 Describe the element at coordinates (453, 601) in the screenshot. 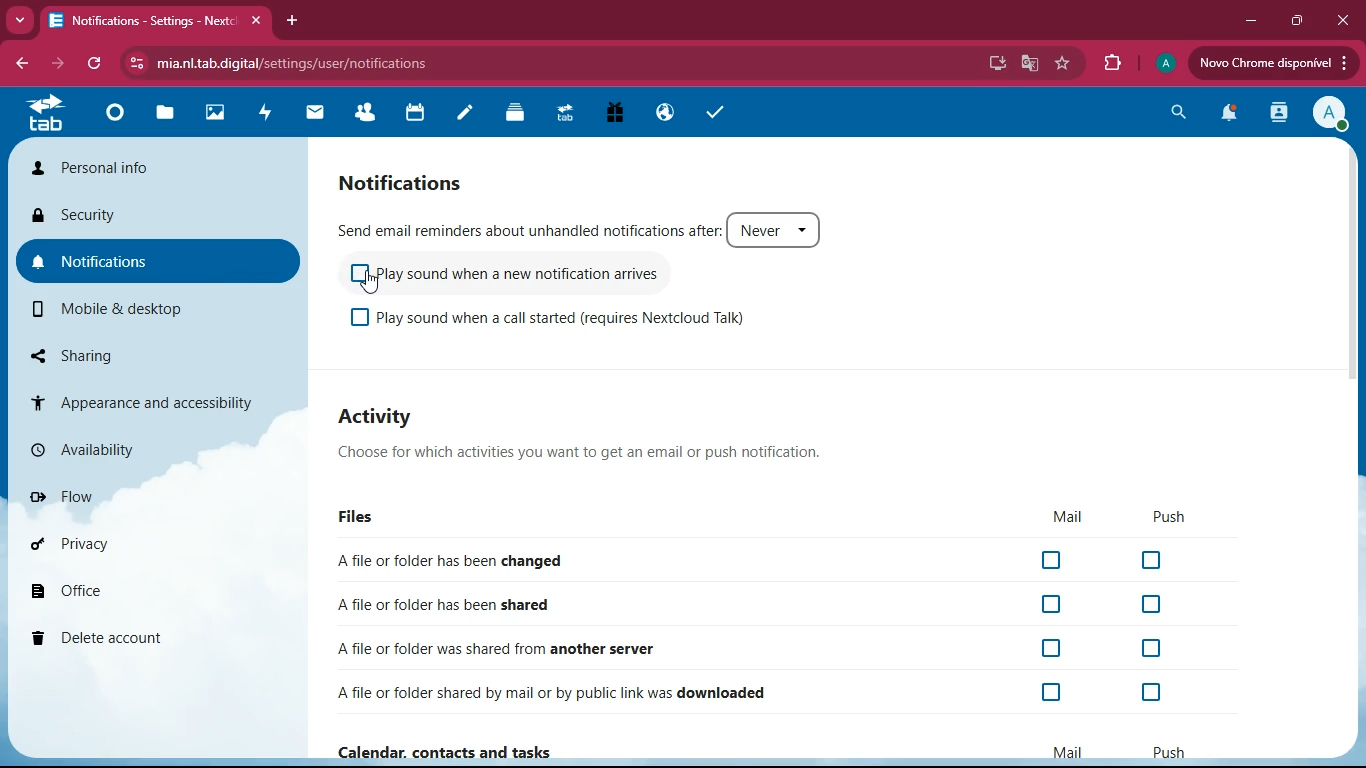

I see `shared` at that location.